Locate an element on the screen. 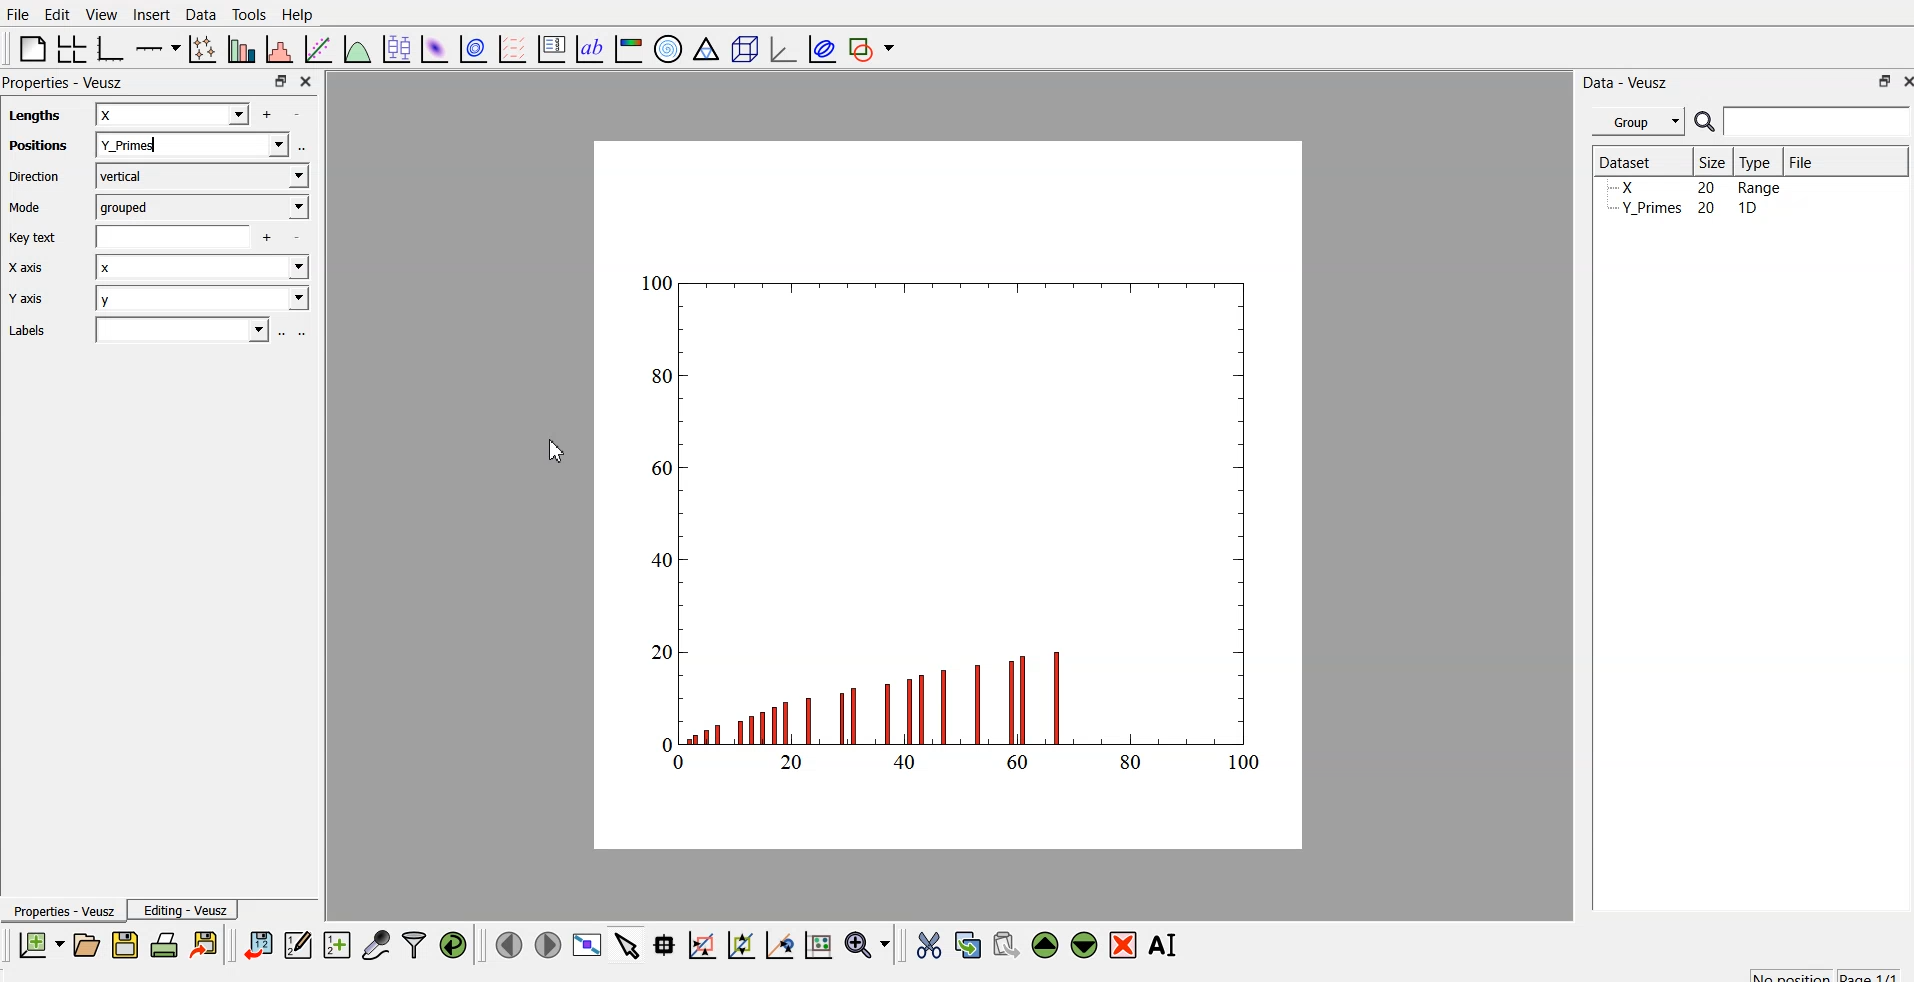  Tools is located at coordinates (248, 13).